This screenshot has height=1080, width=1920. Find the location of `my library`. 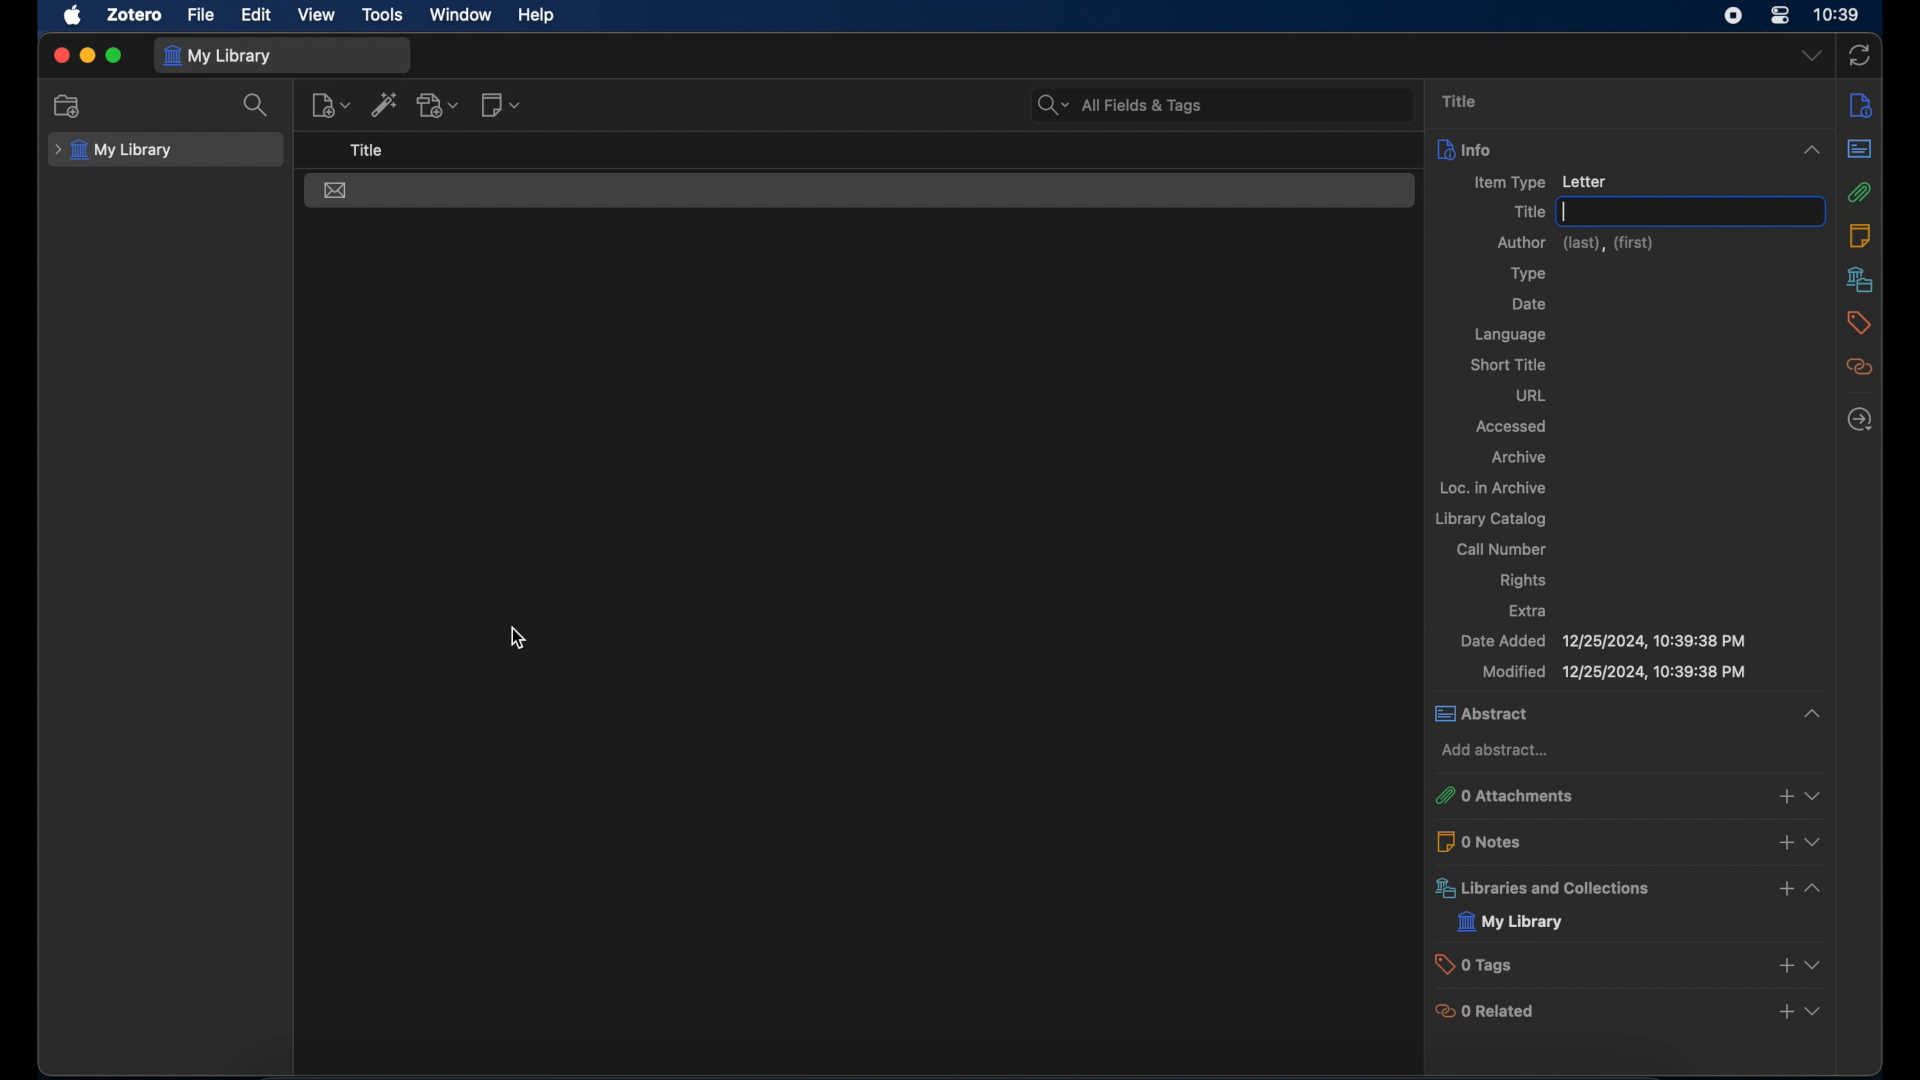

my library is located at coordinates (113, 150).